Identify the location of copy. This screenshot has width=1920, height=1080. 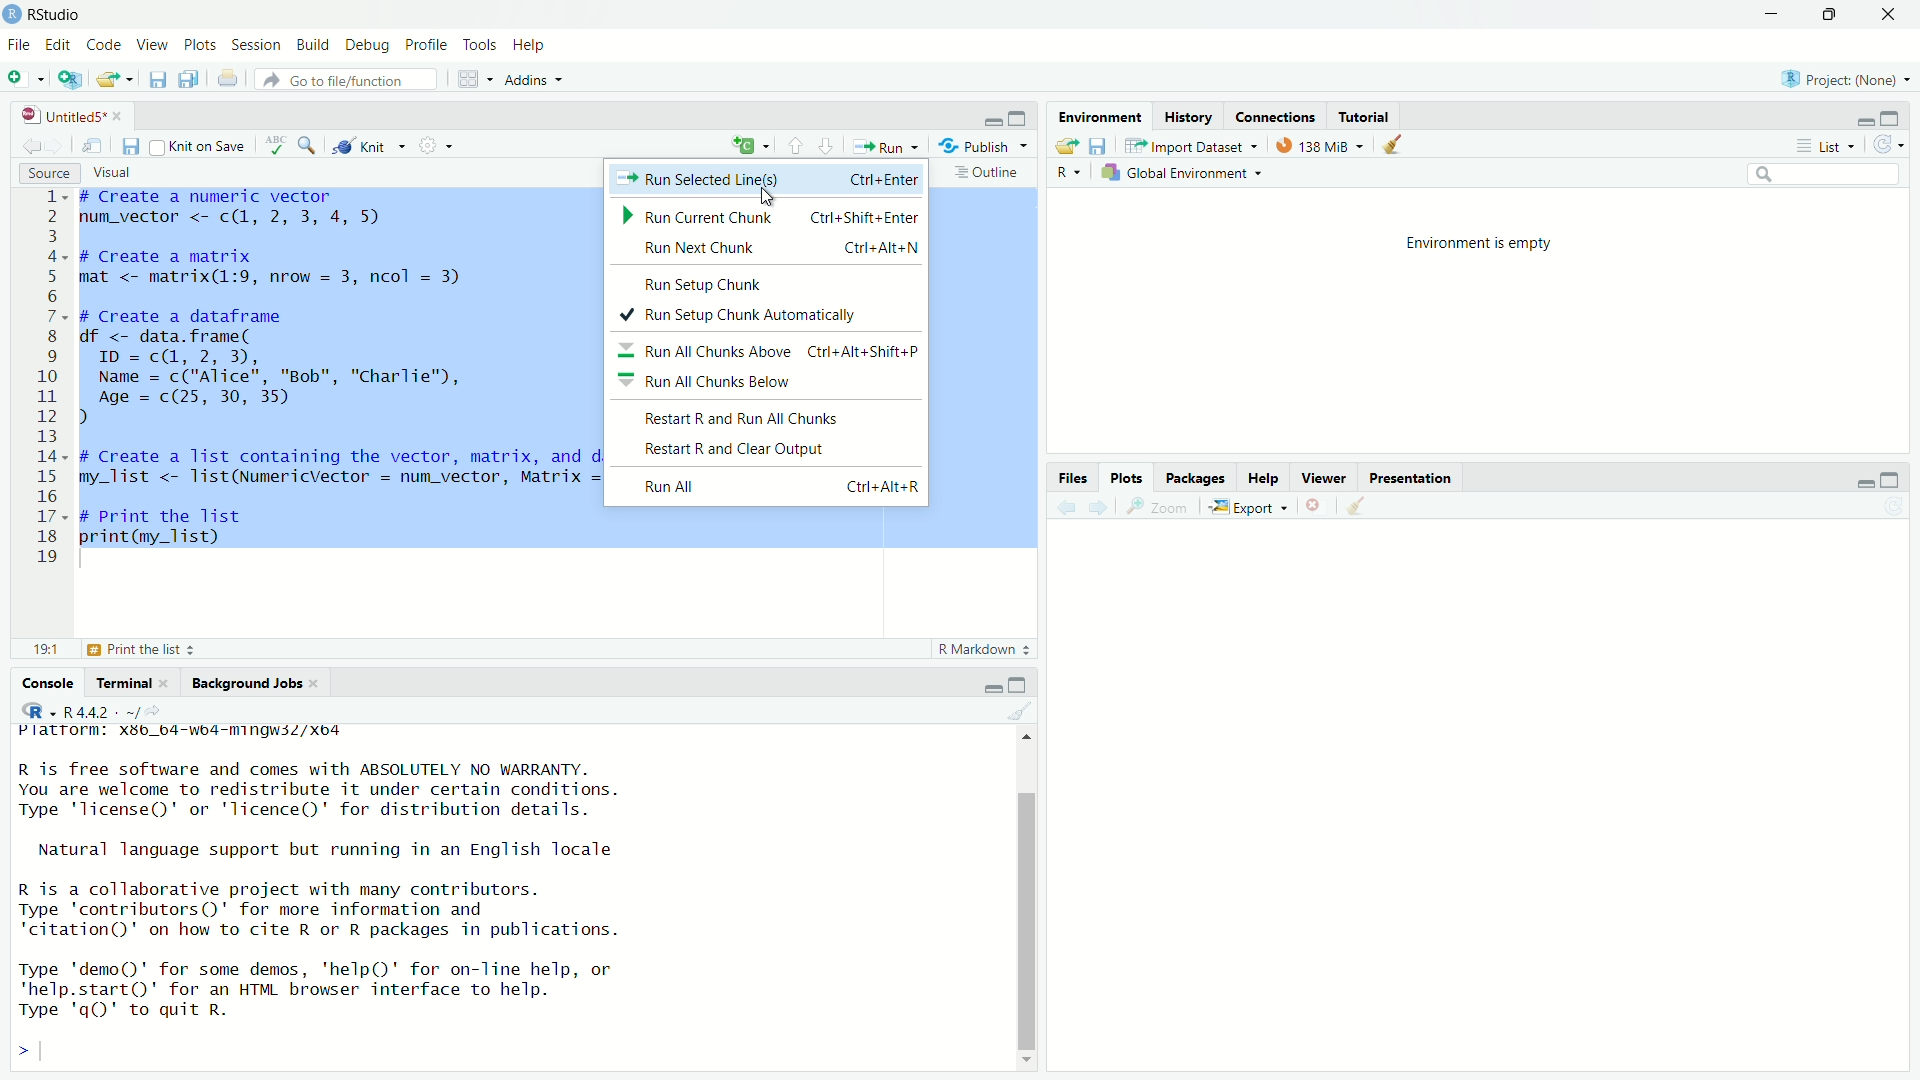
(190, 82).